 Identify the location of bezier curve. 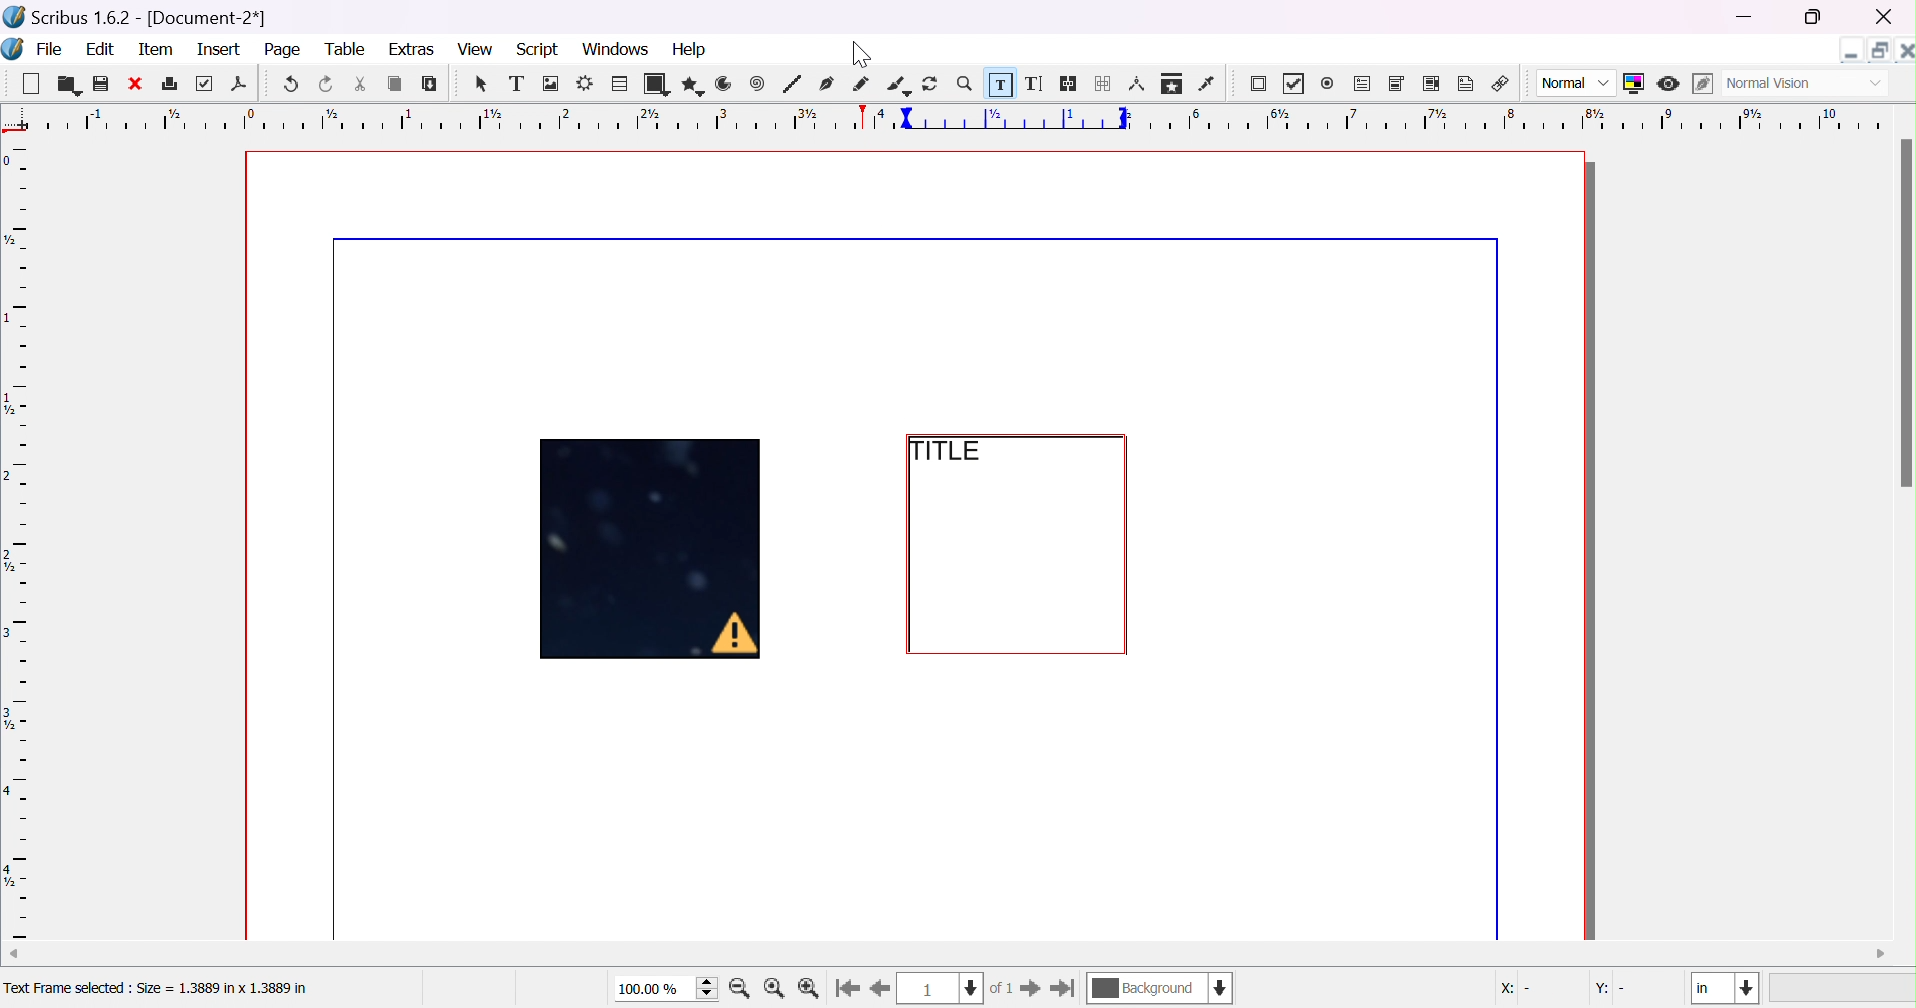
(828, 83).